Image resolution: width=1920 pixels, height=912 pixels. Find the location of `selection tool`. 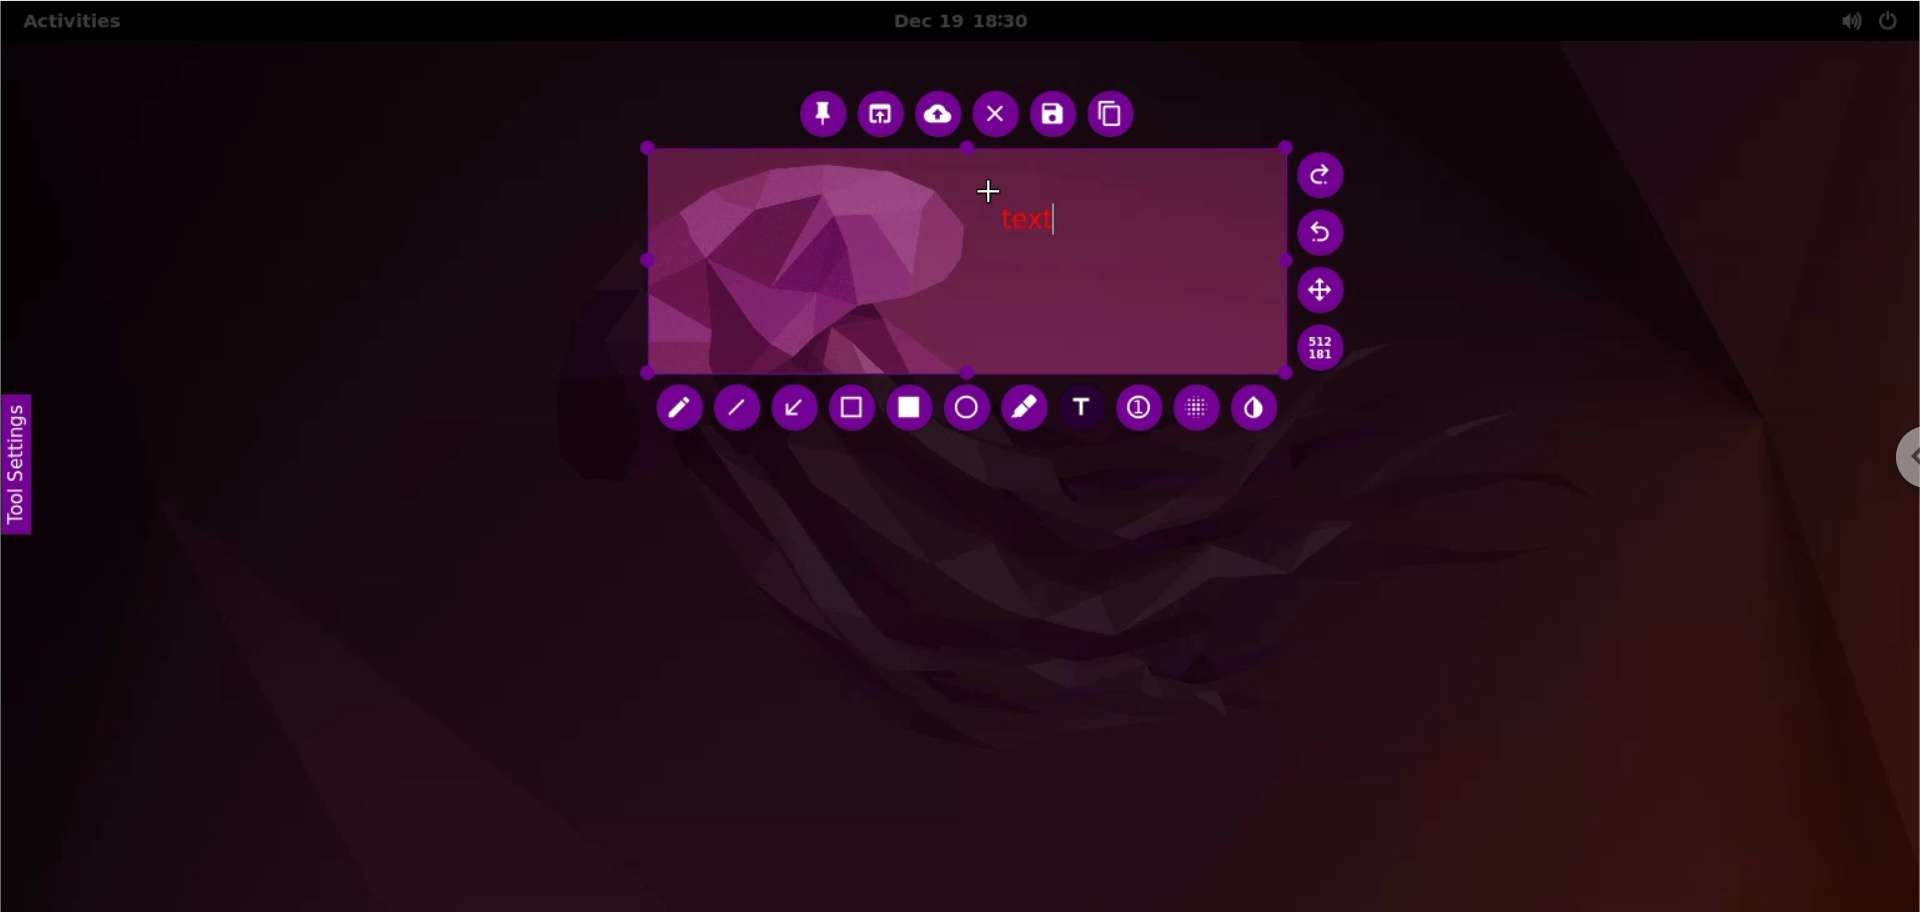

selection tool is located at coordinates (855, 410).